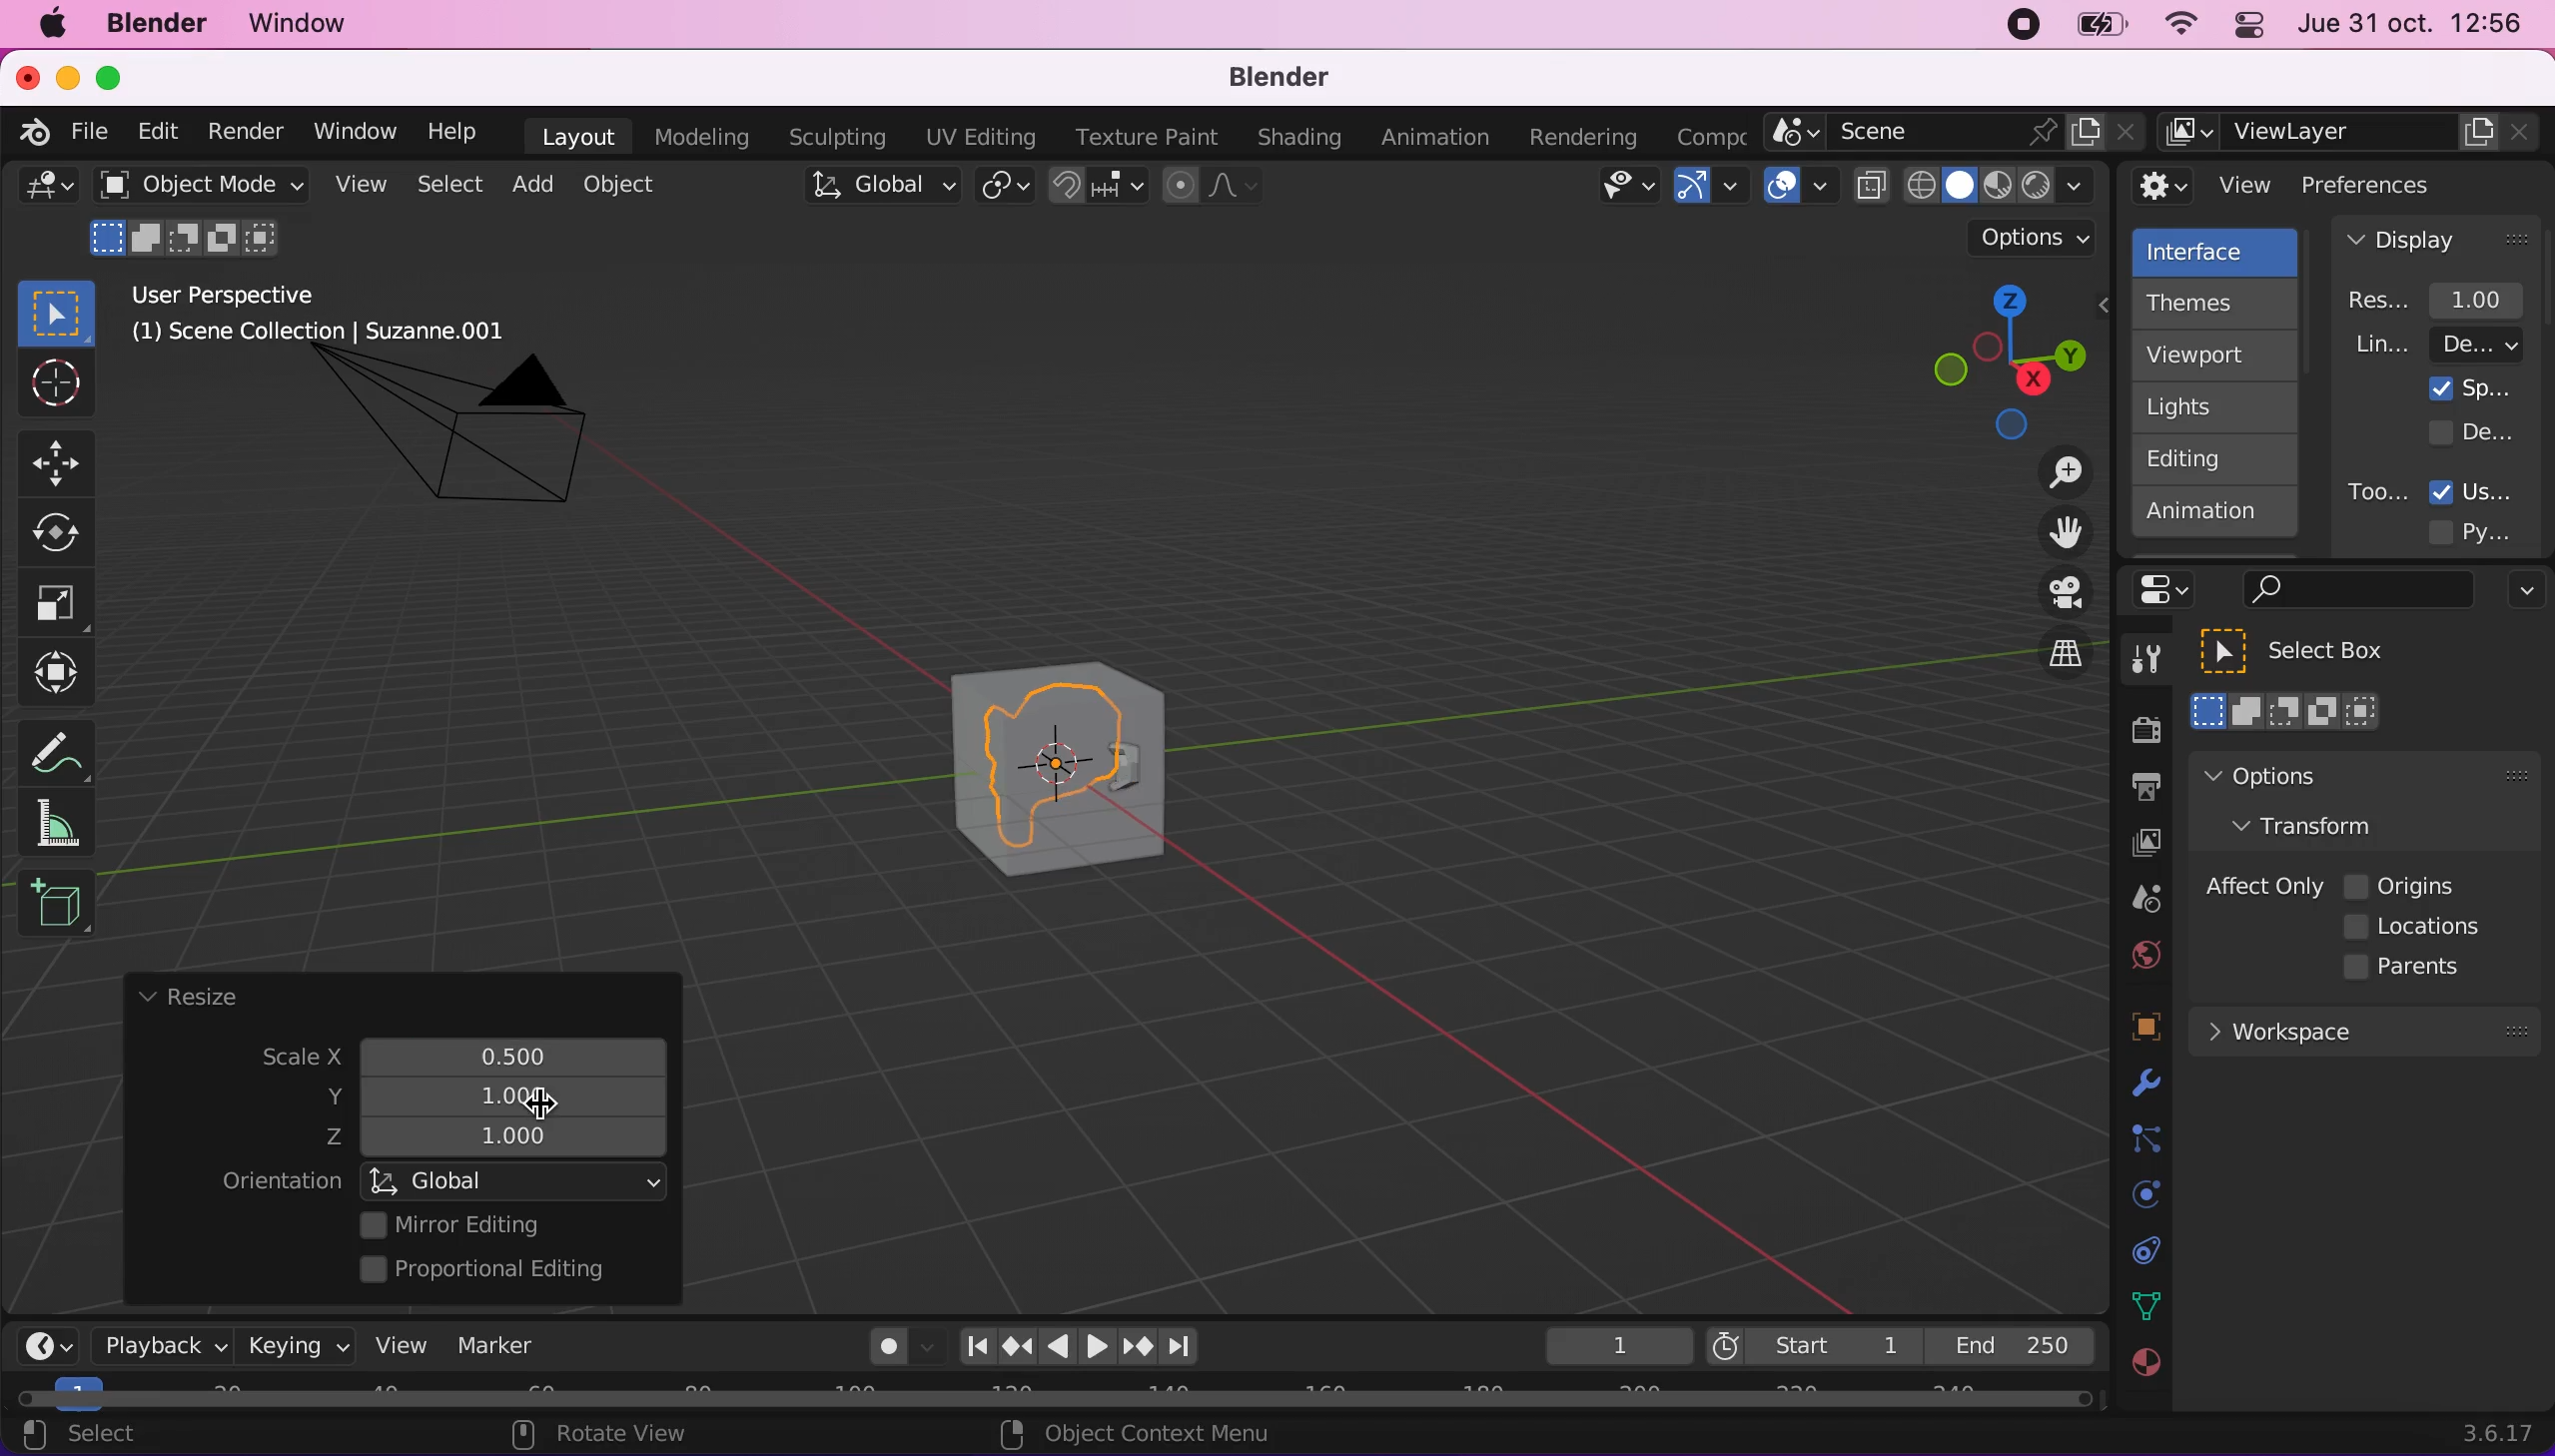 This screenshot has height=1456, width=2555. I want to click on mac logo, so click(51, 26).